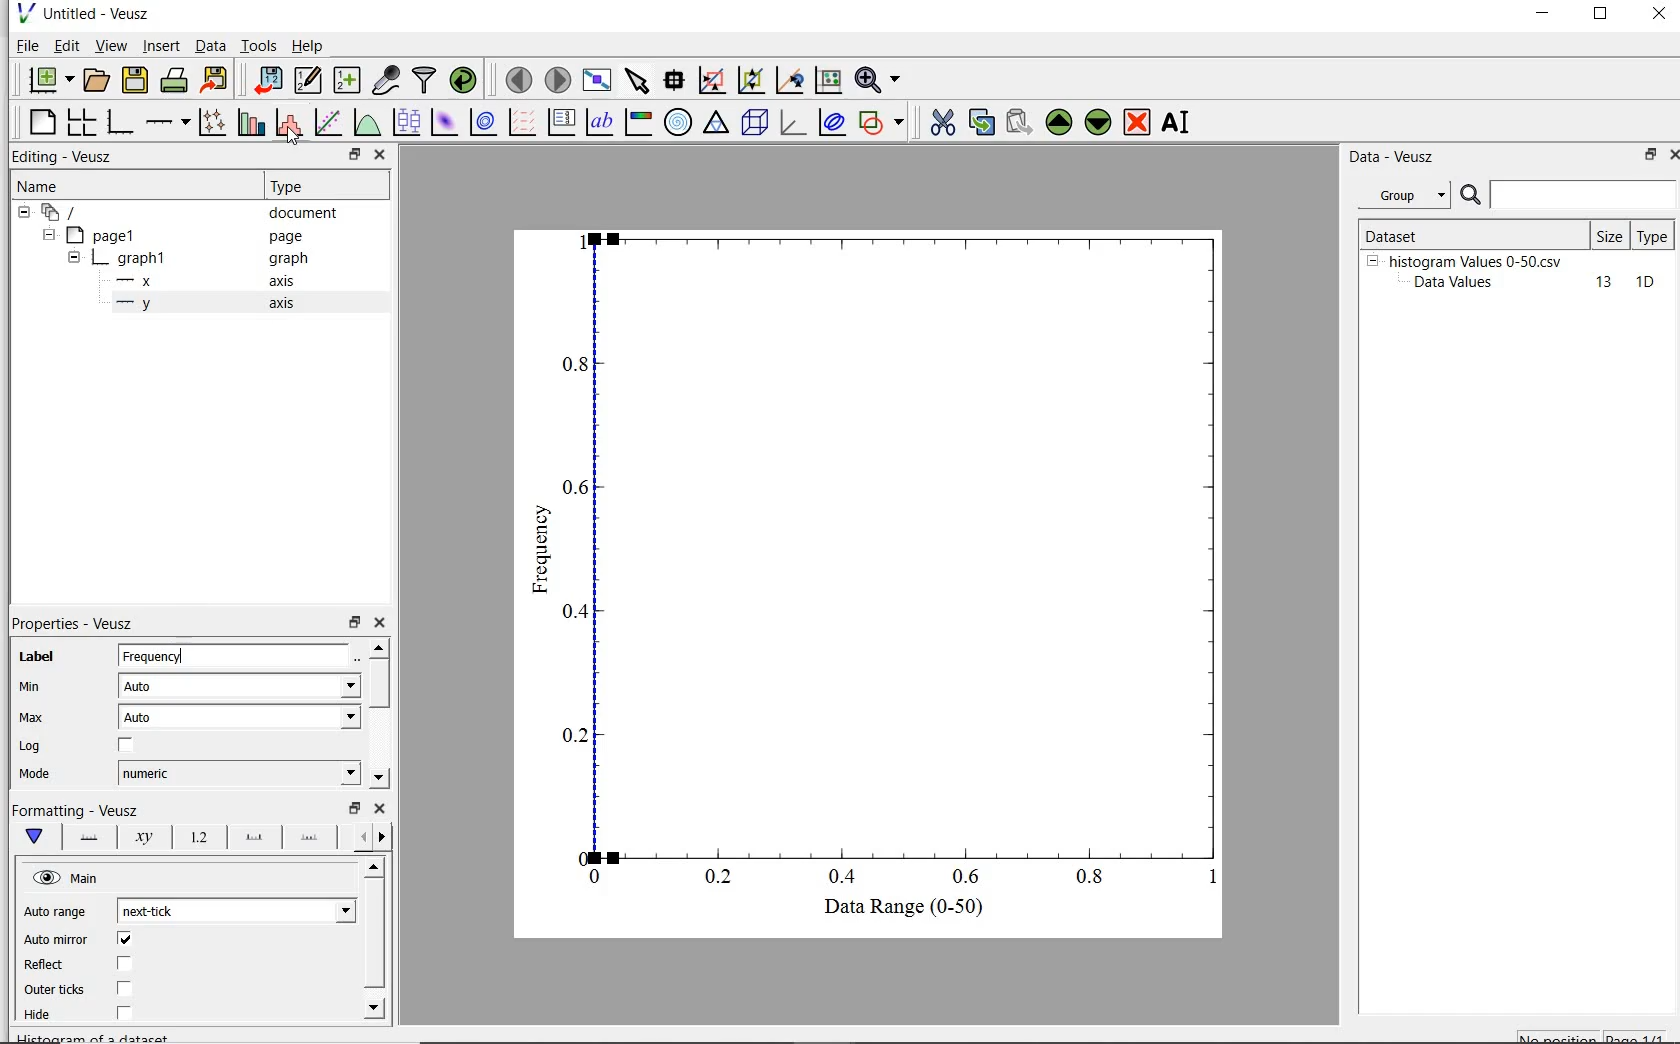  I want to click on plot key, so click(561, 121).